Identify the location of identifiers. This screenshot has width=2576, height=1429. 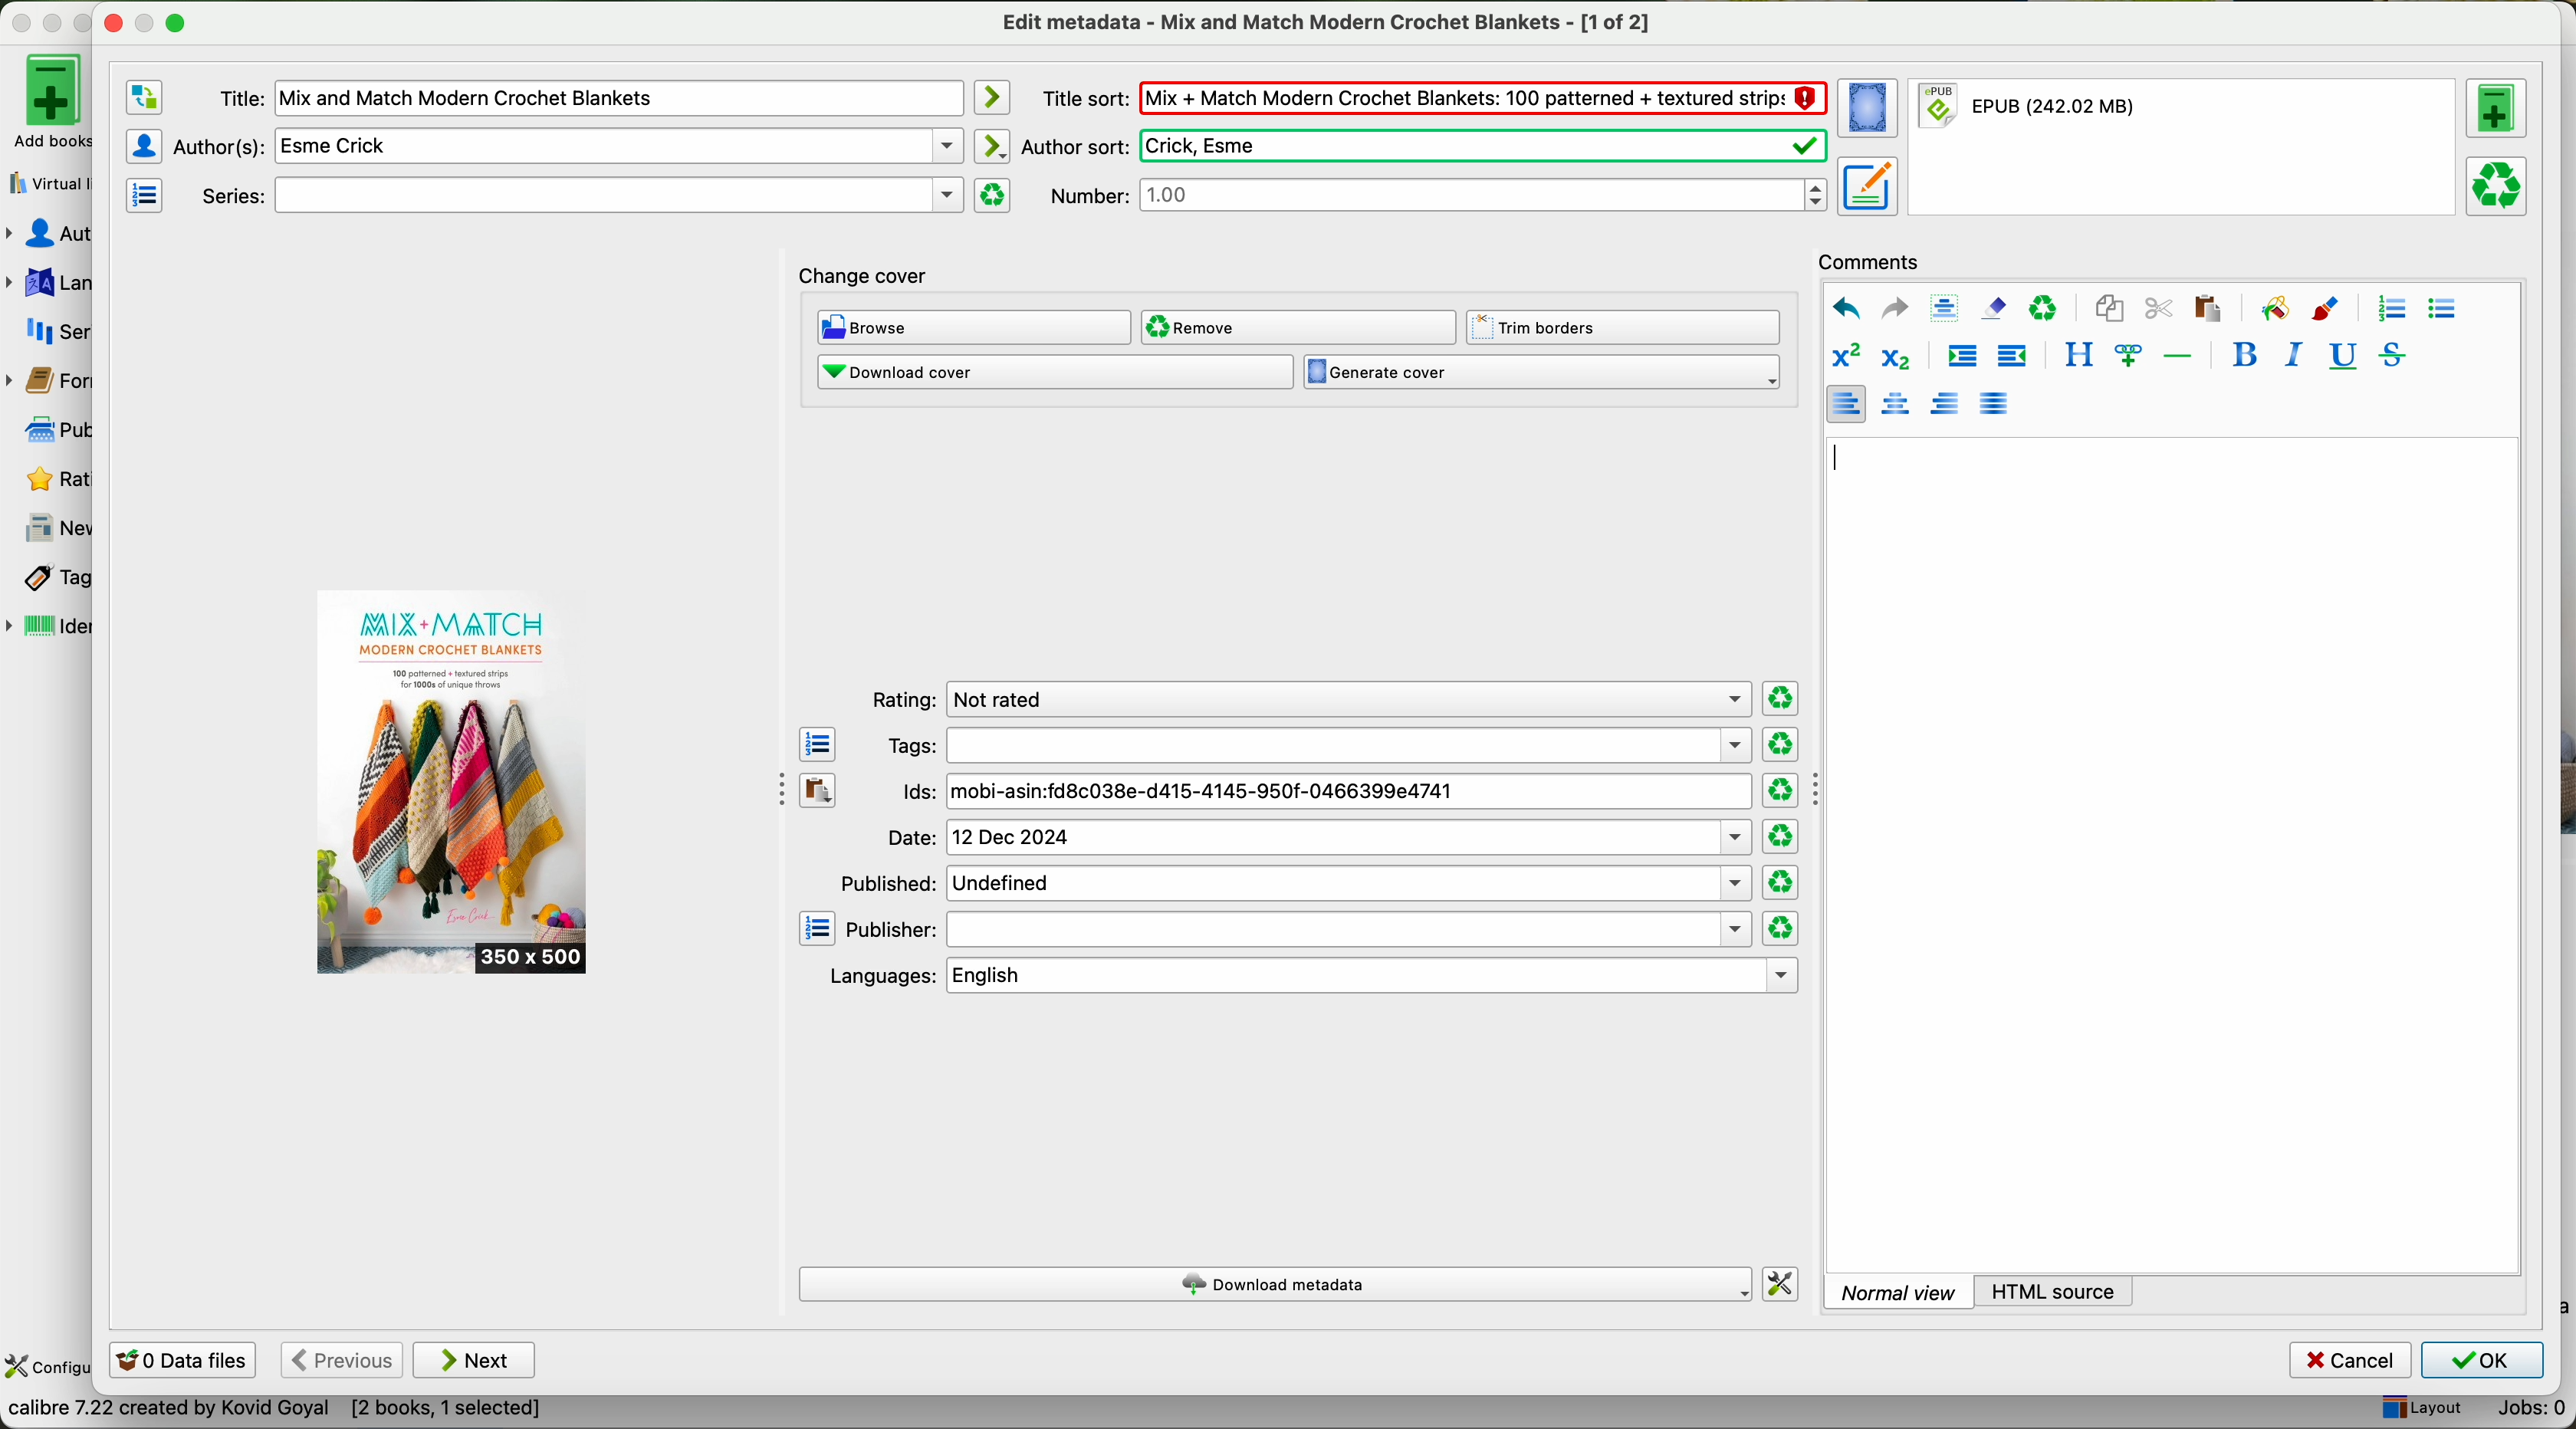
(50, 628).